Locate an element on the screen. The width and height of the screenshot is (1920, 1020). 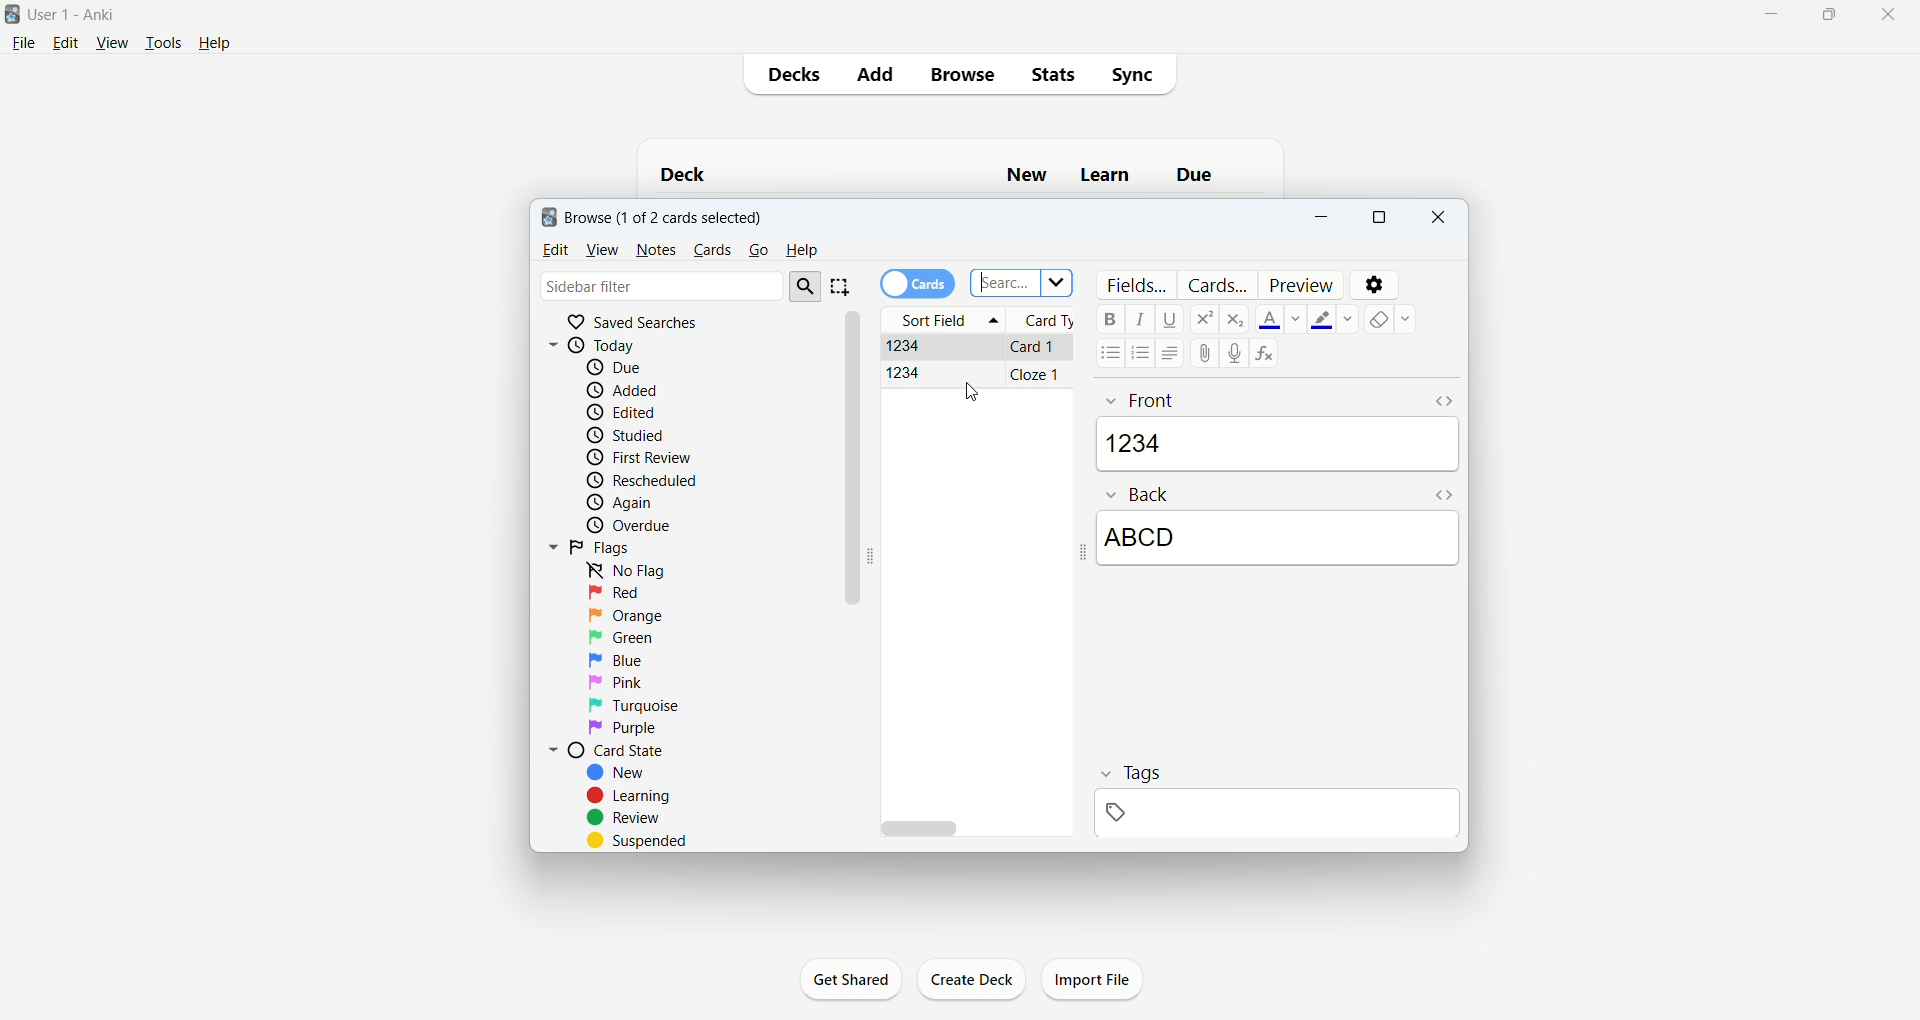
alignment is located at coordinates (1171, 352).